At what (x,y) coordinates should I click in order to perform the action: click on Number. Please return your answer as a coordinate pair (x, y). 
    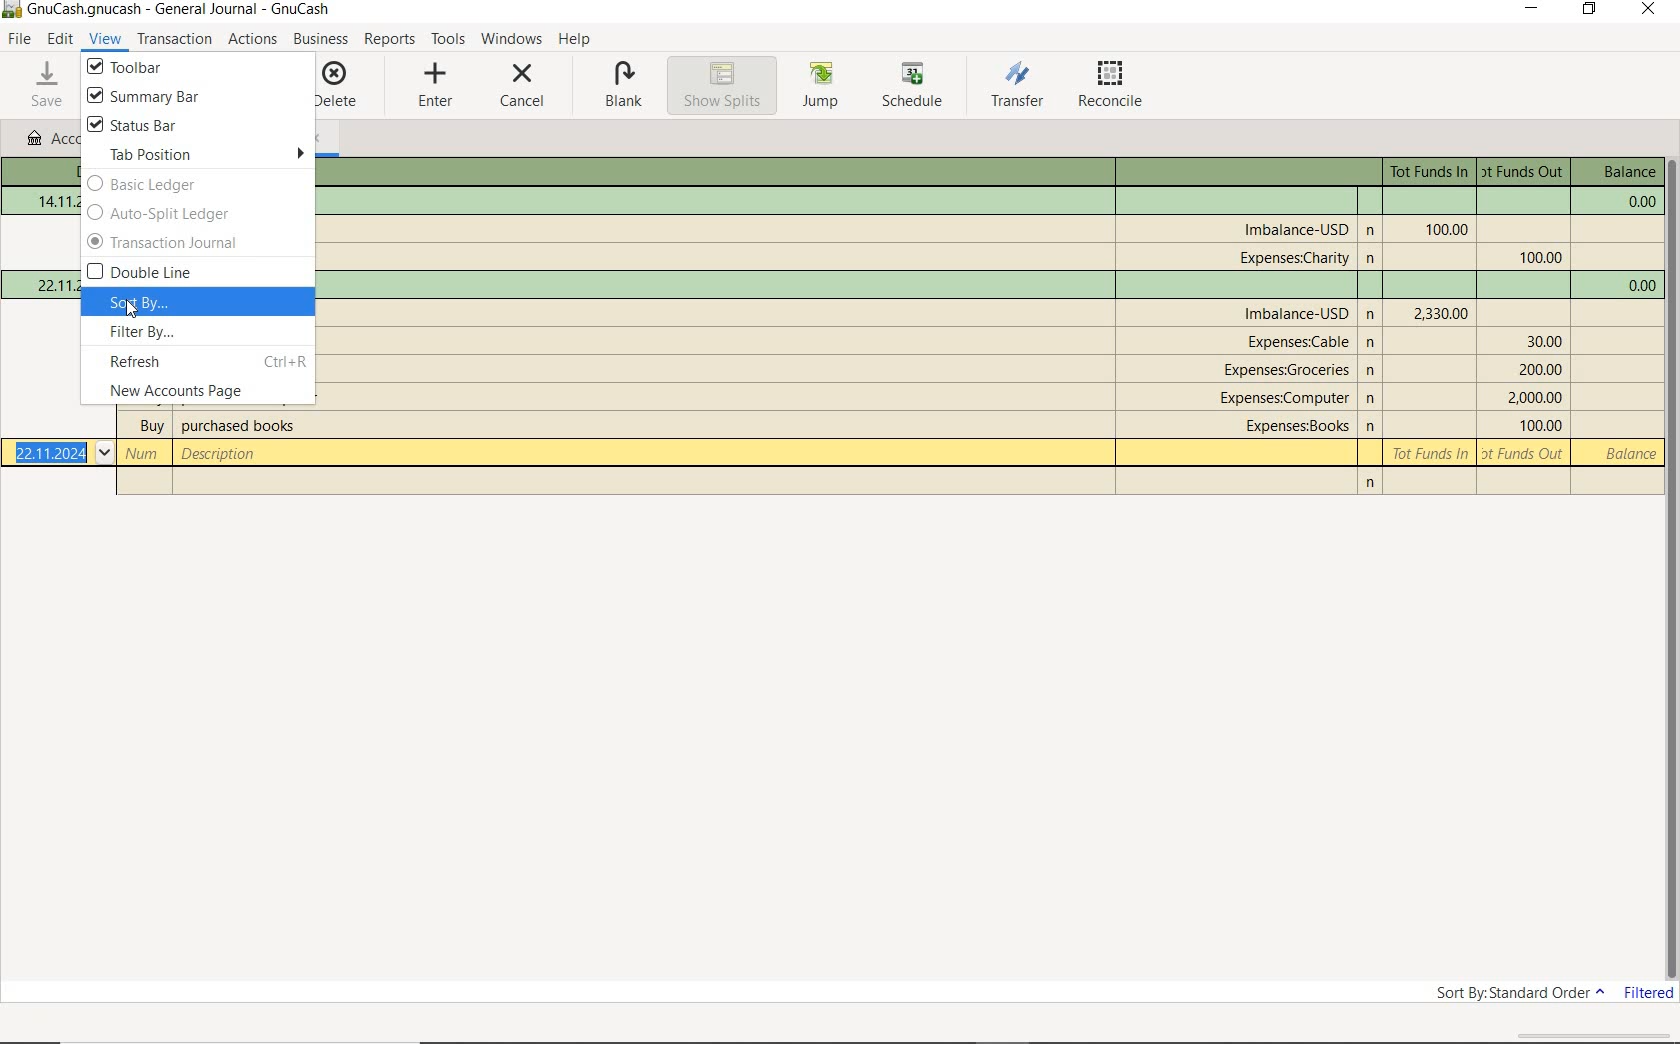
    Looking at the image, I should click on (144, 455).